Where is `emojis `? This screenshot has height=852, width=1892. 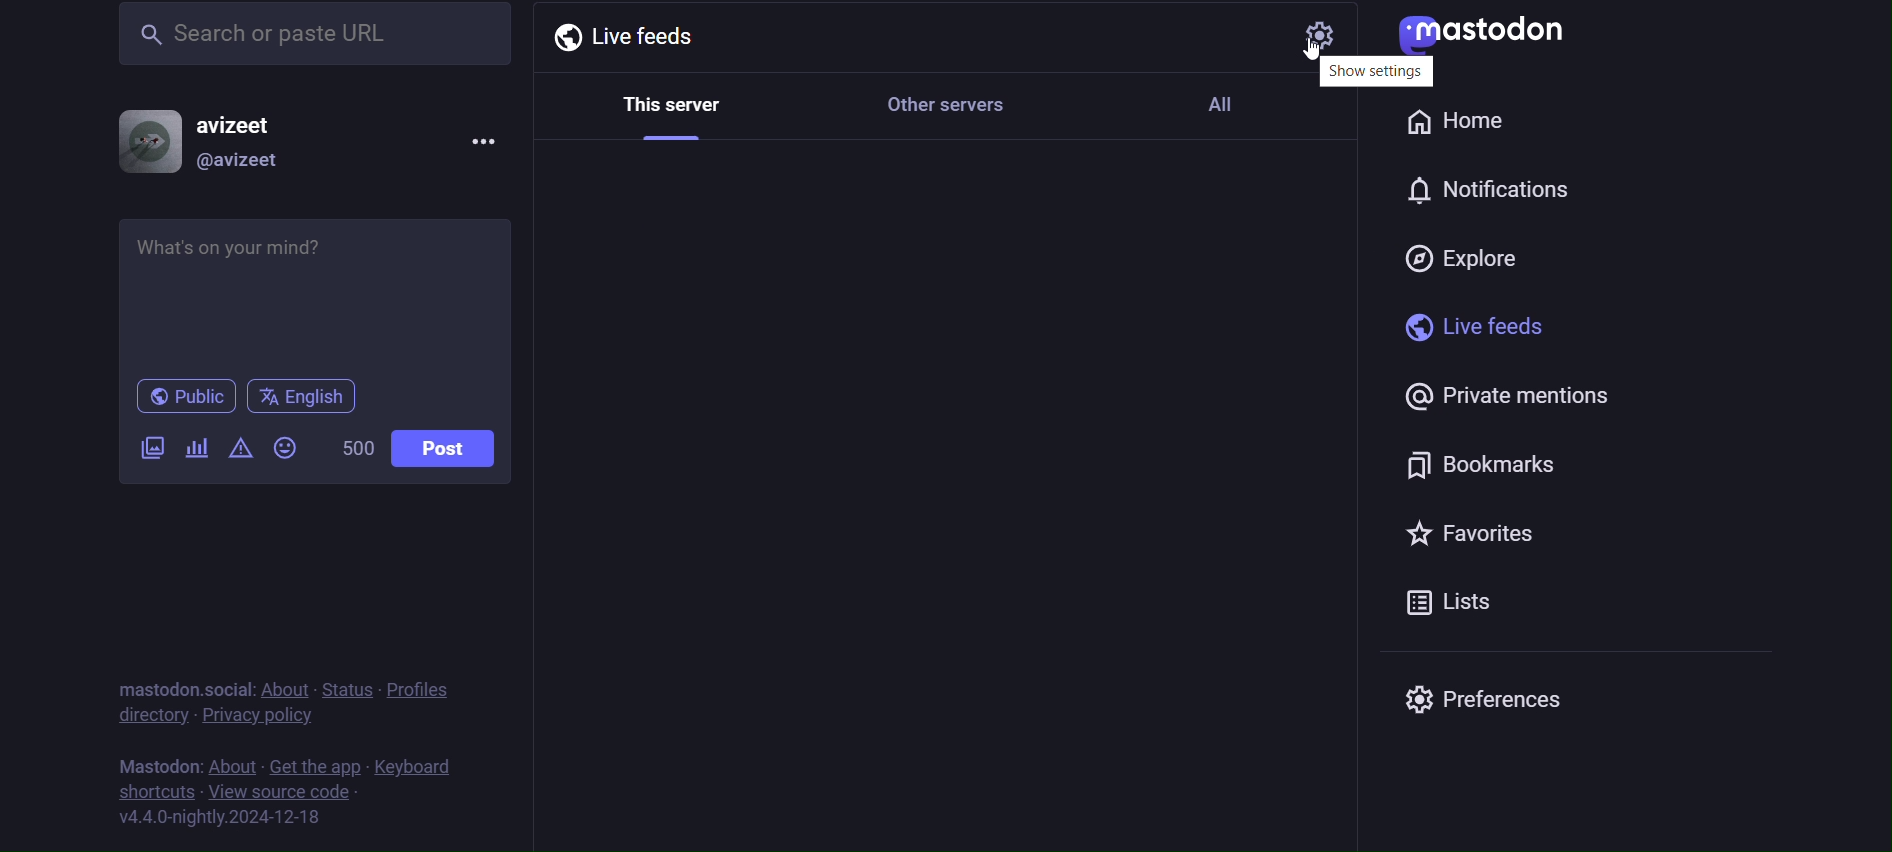
emojis  is located at coordinates (285, 450).